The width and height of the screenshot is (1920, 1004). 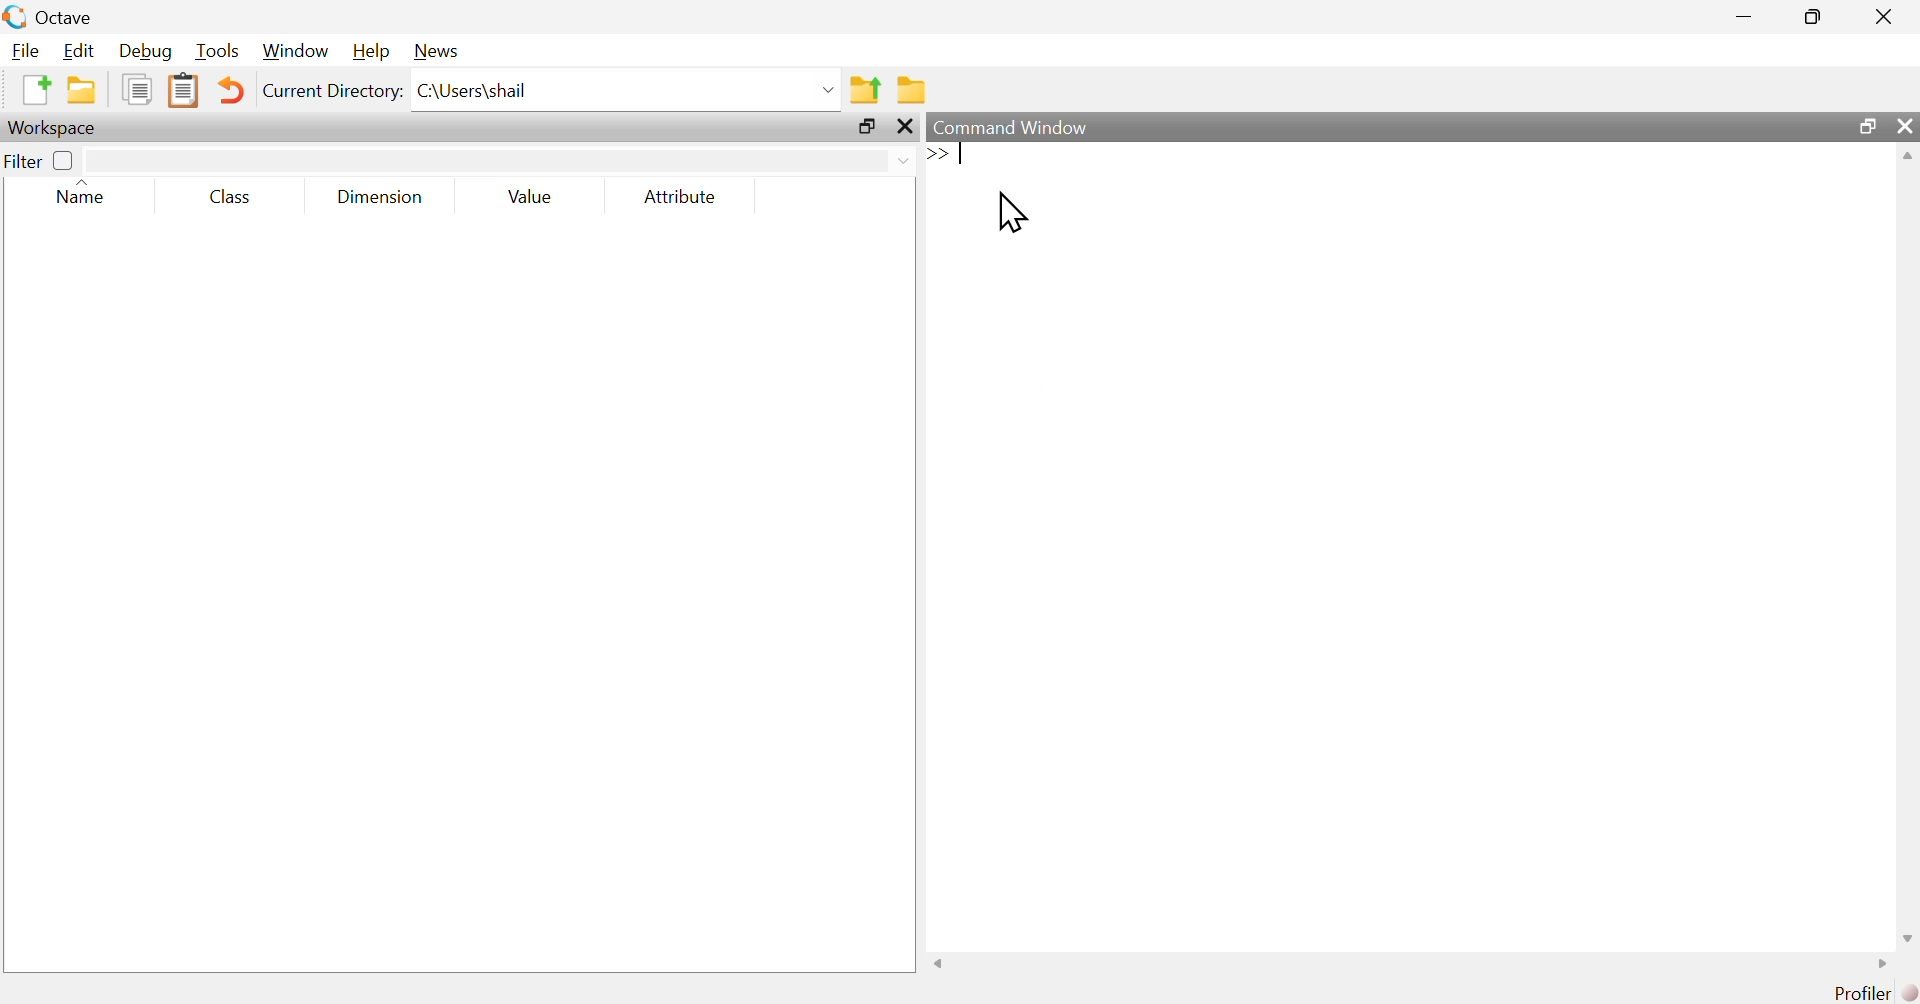 What do you see at coordinates (1346, 127) in the screenshot?
I see `Command Window` at bounding box center [1346, 127].